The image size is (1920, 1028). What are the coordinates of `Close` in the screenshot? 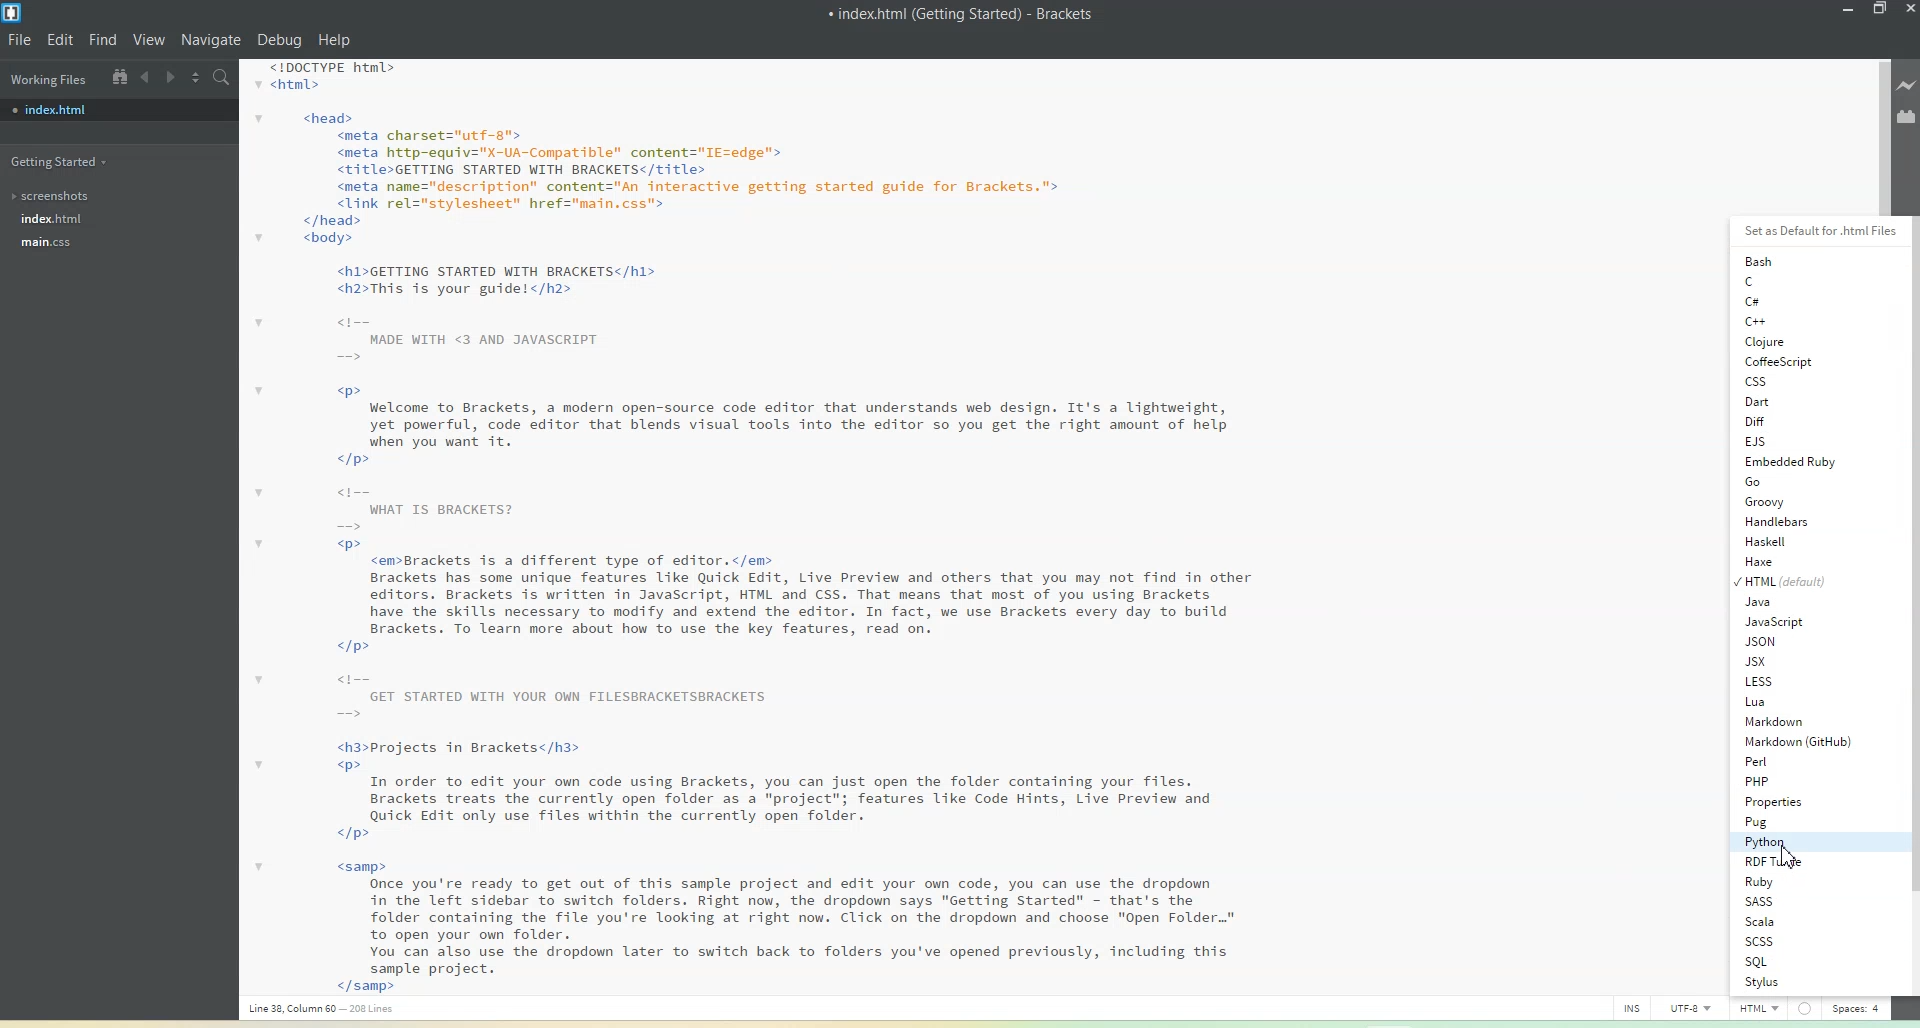 It's located at (1908, 10).